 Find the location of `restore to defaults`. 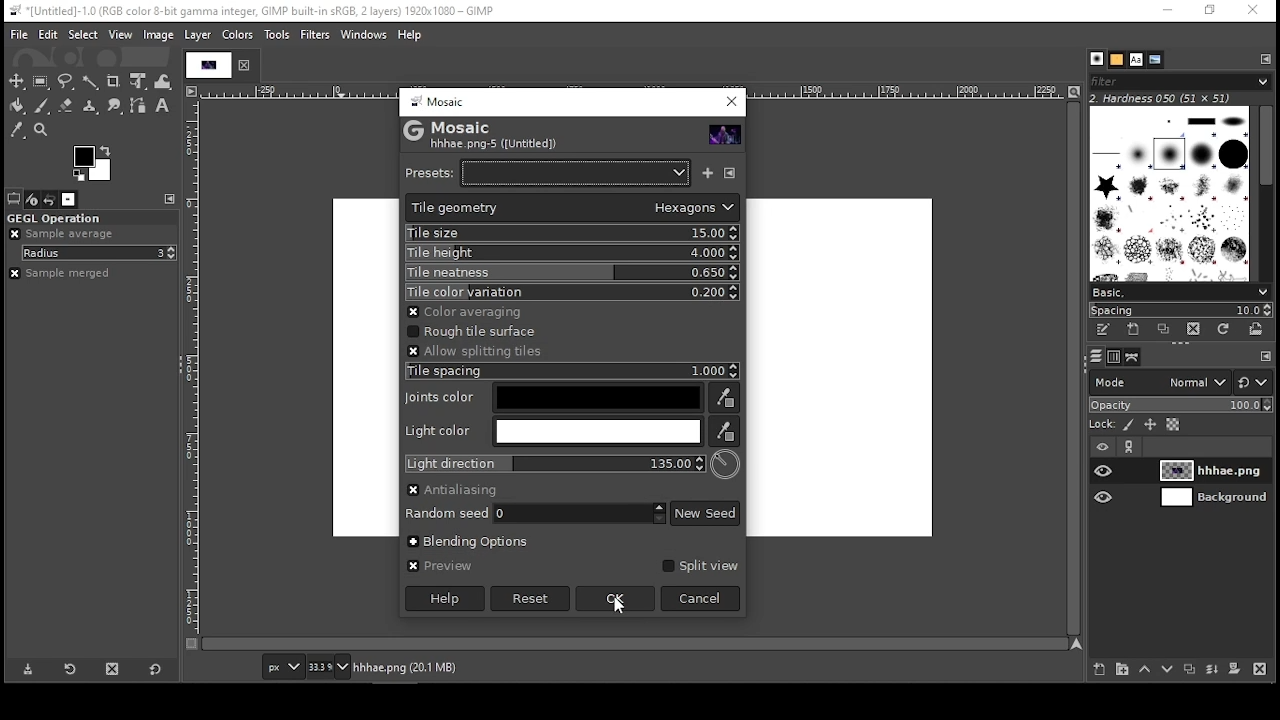

restore to defaults is located at coordinates (155, 670).